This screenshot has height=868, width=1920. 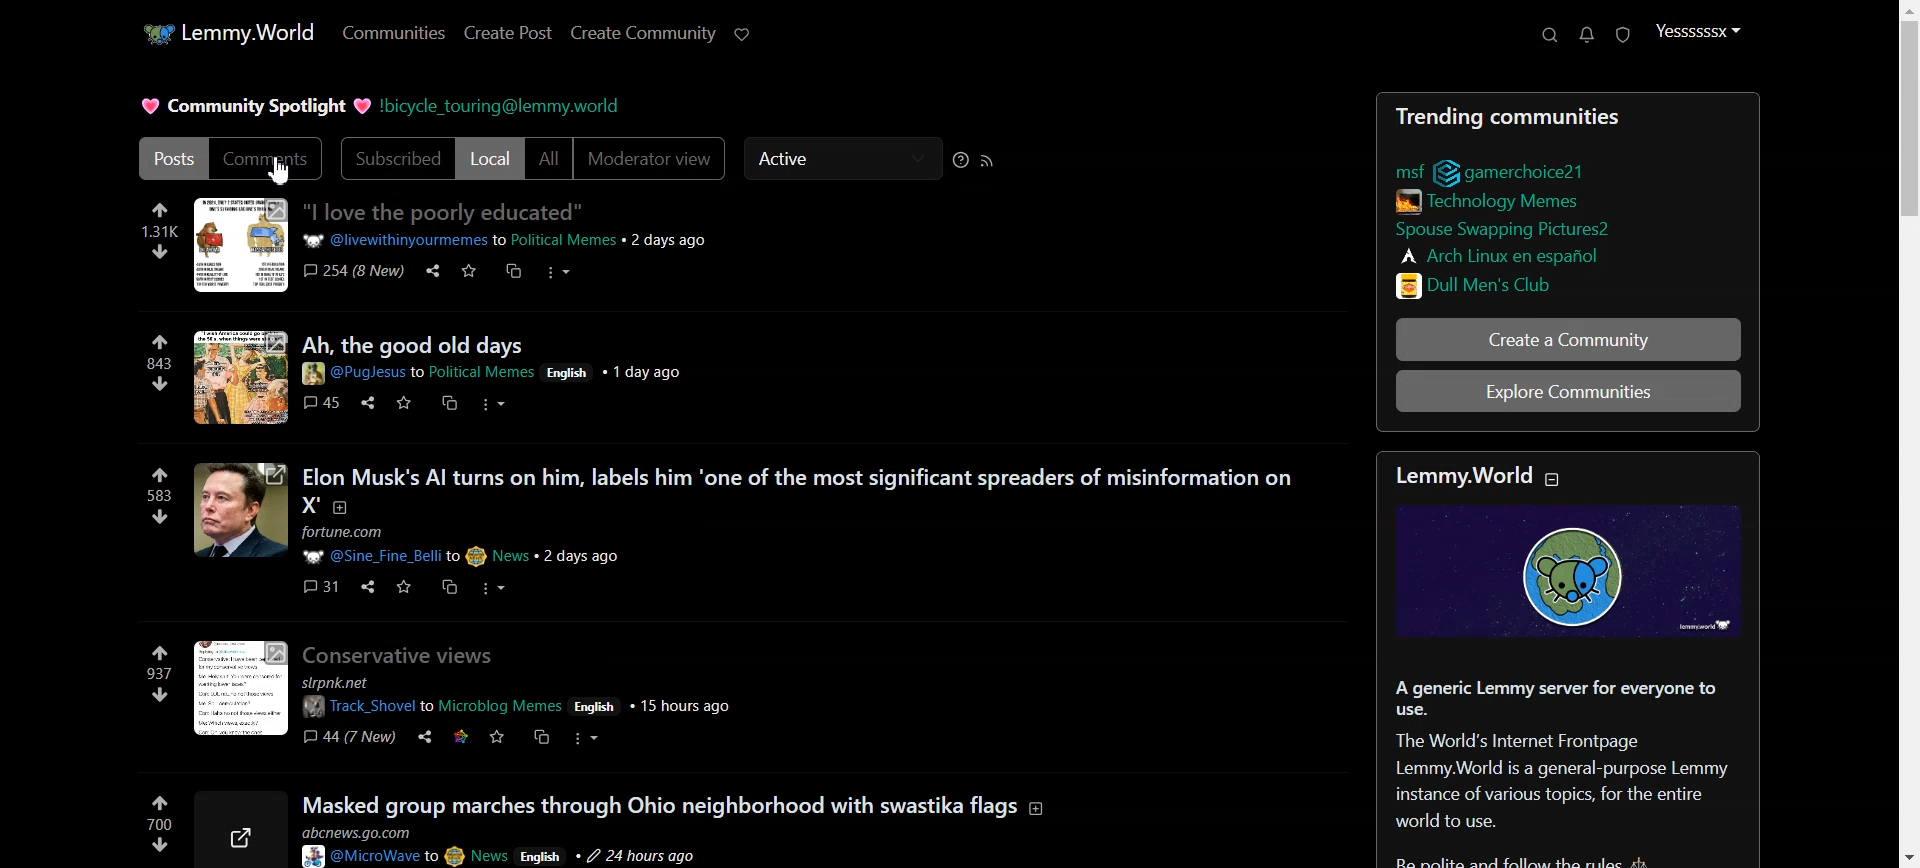 What do you see at coordinates (1483, 284) in the screenshot?
I see `LInks` at bounding box center [1483, 284].